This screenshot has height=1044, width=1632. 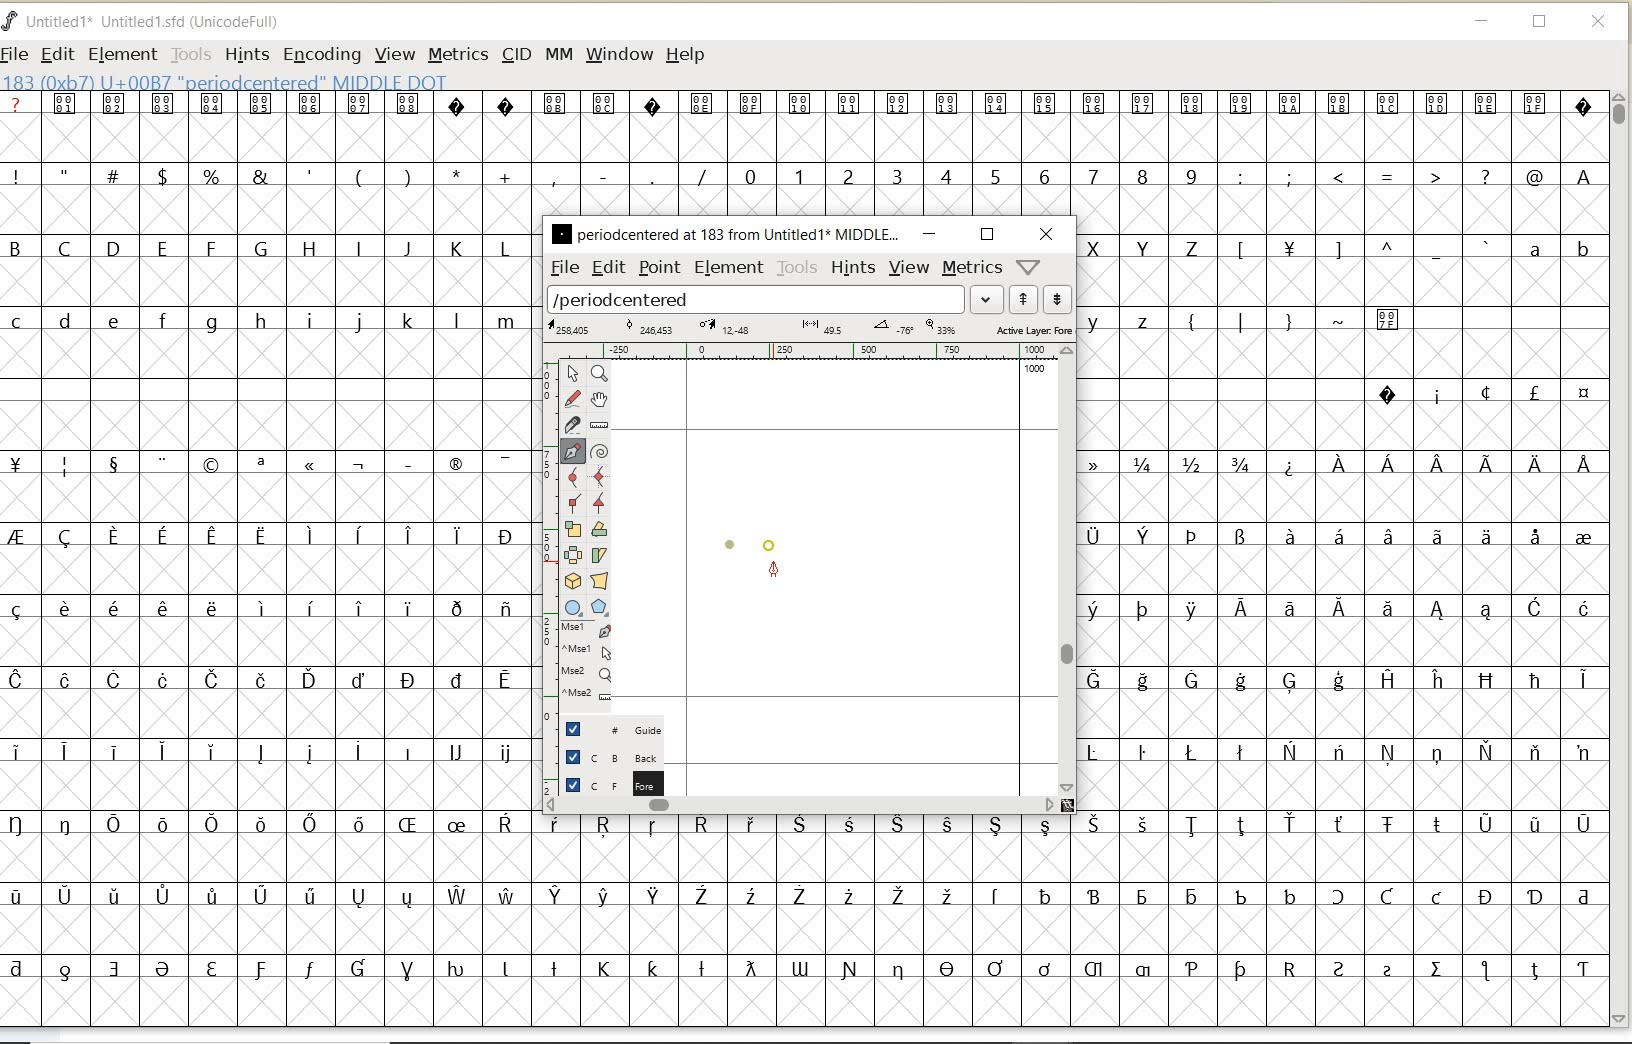 What do you see at coordinates (572, 580) in the screenshot?
I see `rotate the selection in 3D and project back to plane` at bounding box center [572, 580].